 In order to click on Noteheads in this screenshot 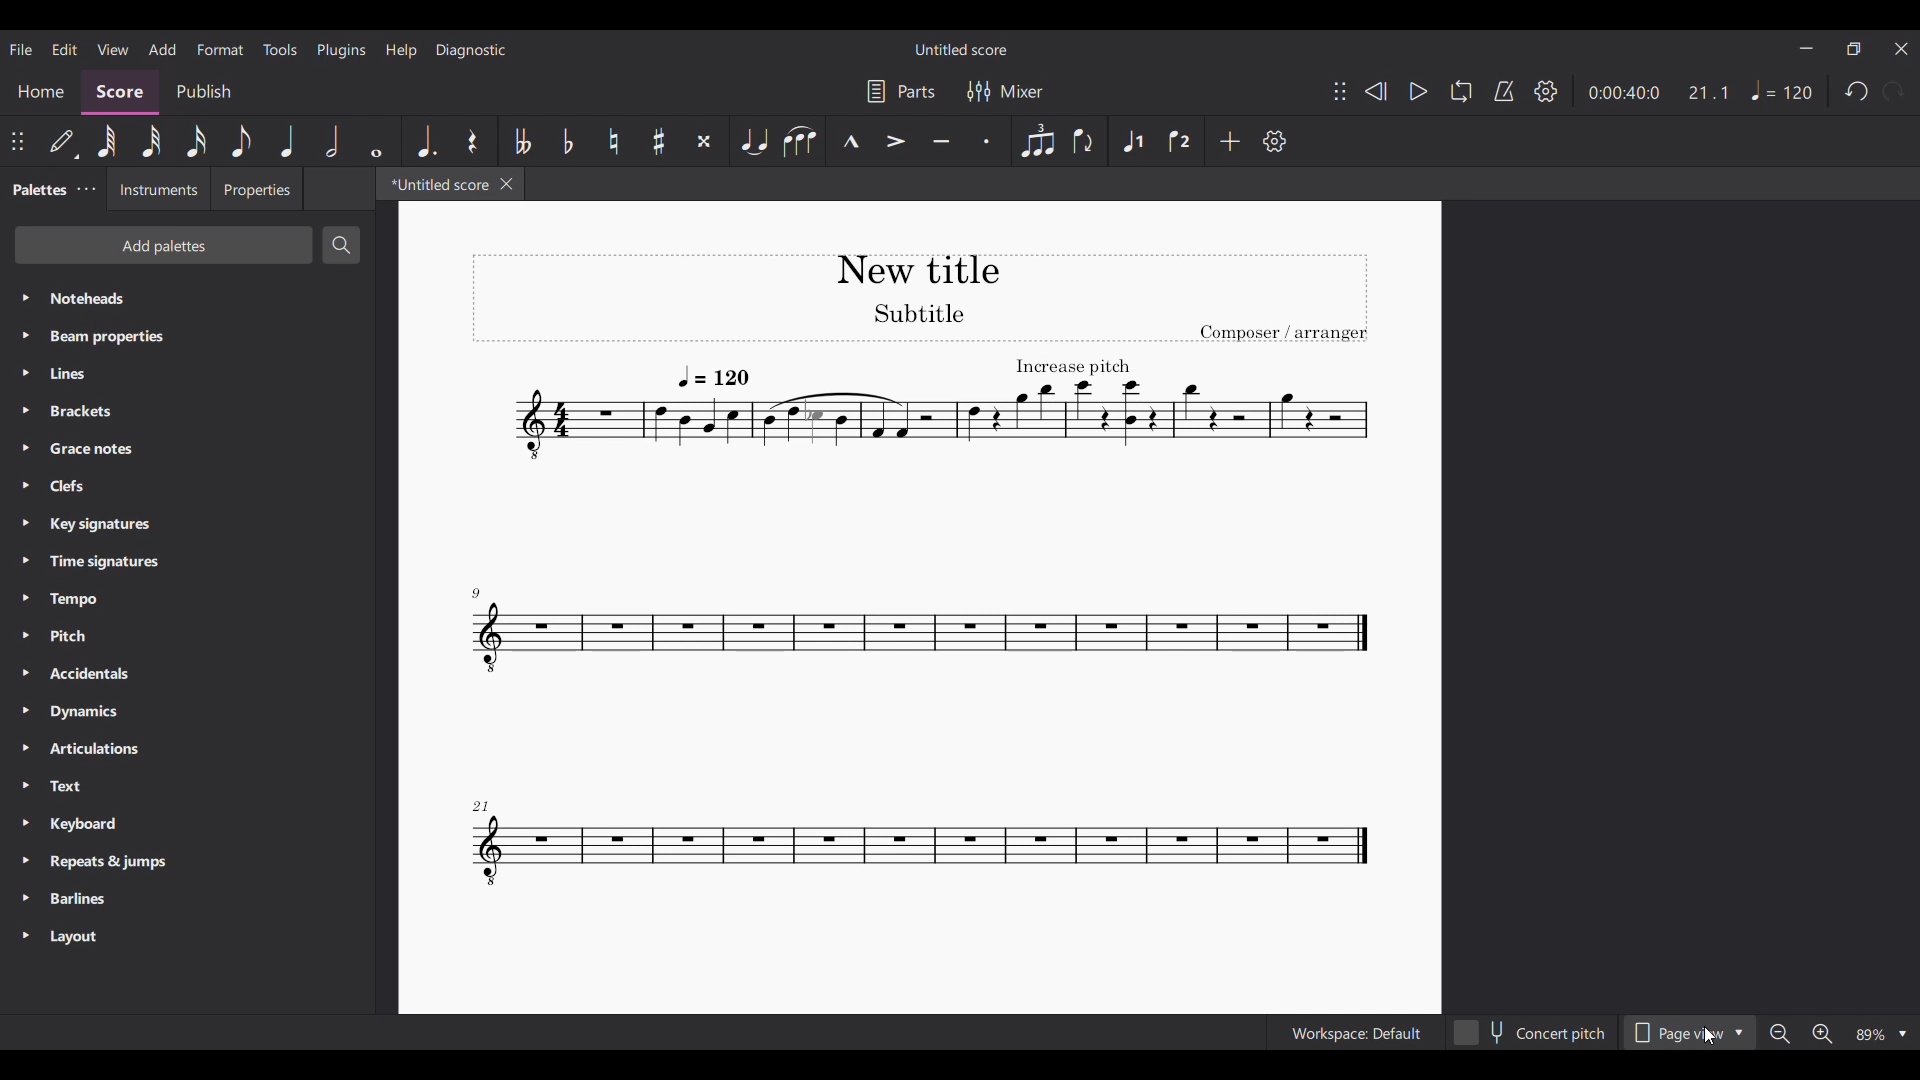, I will do `click(190, 297)`.